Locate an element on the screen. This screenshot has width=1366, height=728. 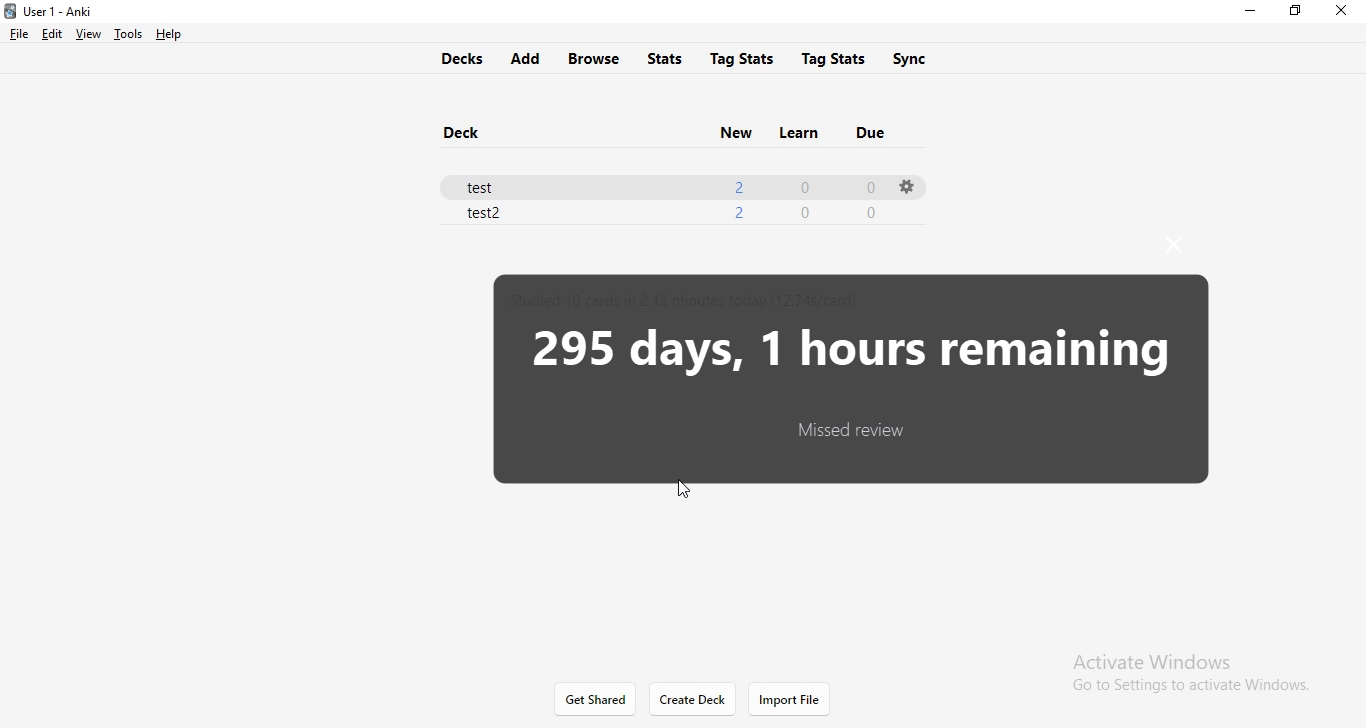
0 is located at coordinates (868, 185).